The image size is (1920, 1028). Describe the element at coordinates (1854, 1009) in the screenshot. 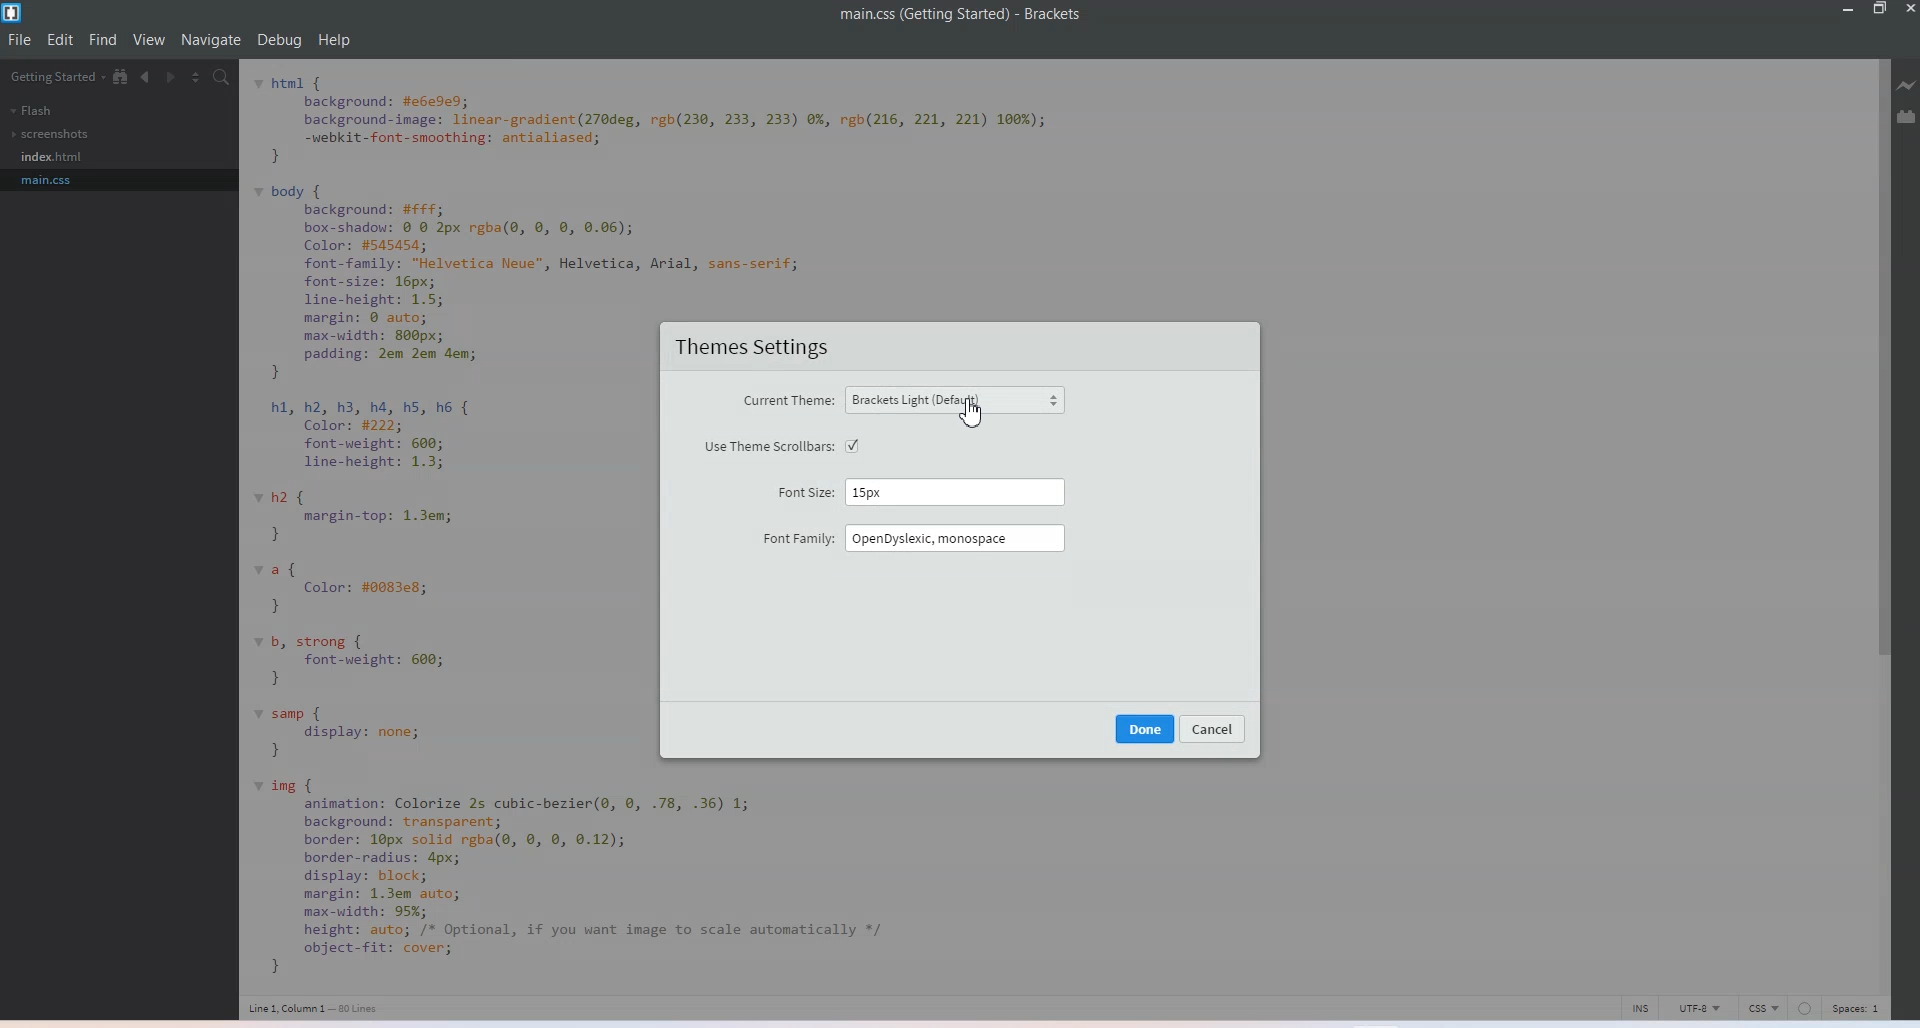

I see `Spaces 1` at that location.